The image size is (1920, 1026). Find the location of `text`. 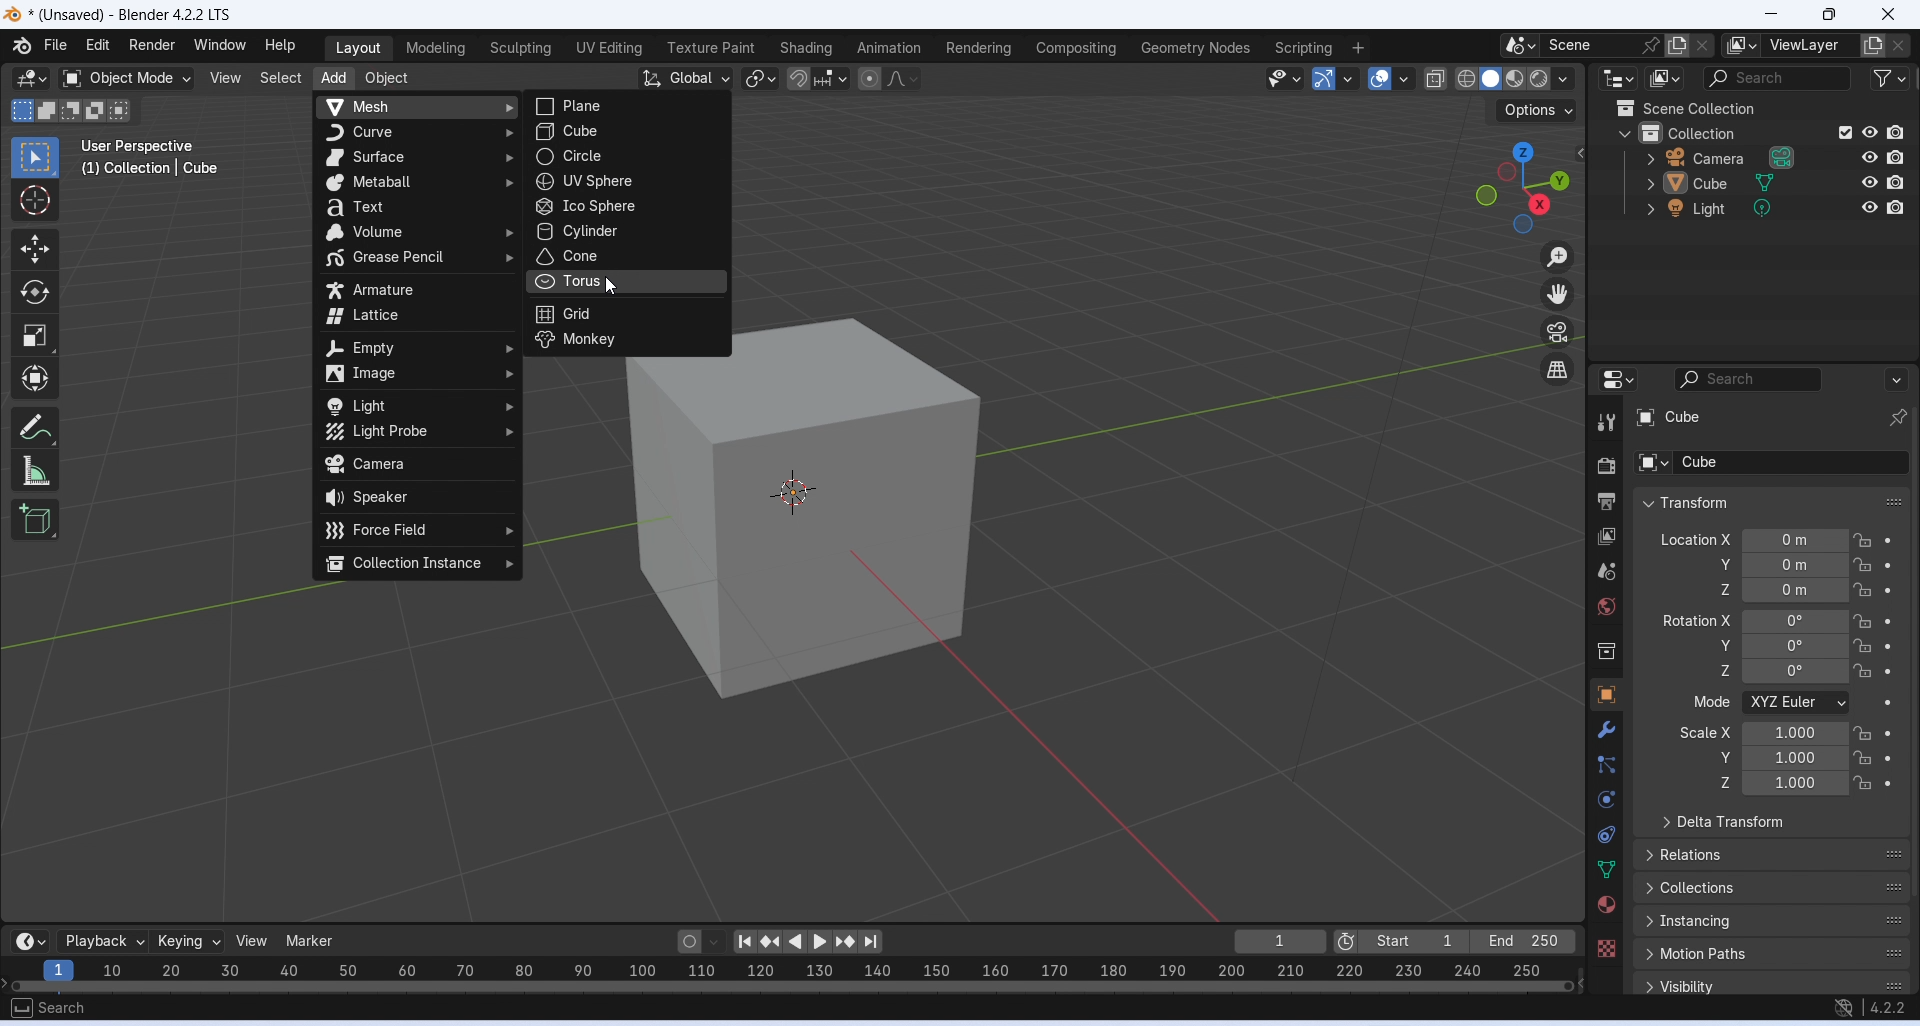

text is located at coordinates (421, 209).